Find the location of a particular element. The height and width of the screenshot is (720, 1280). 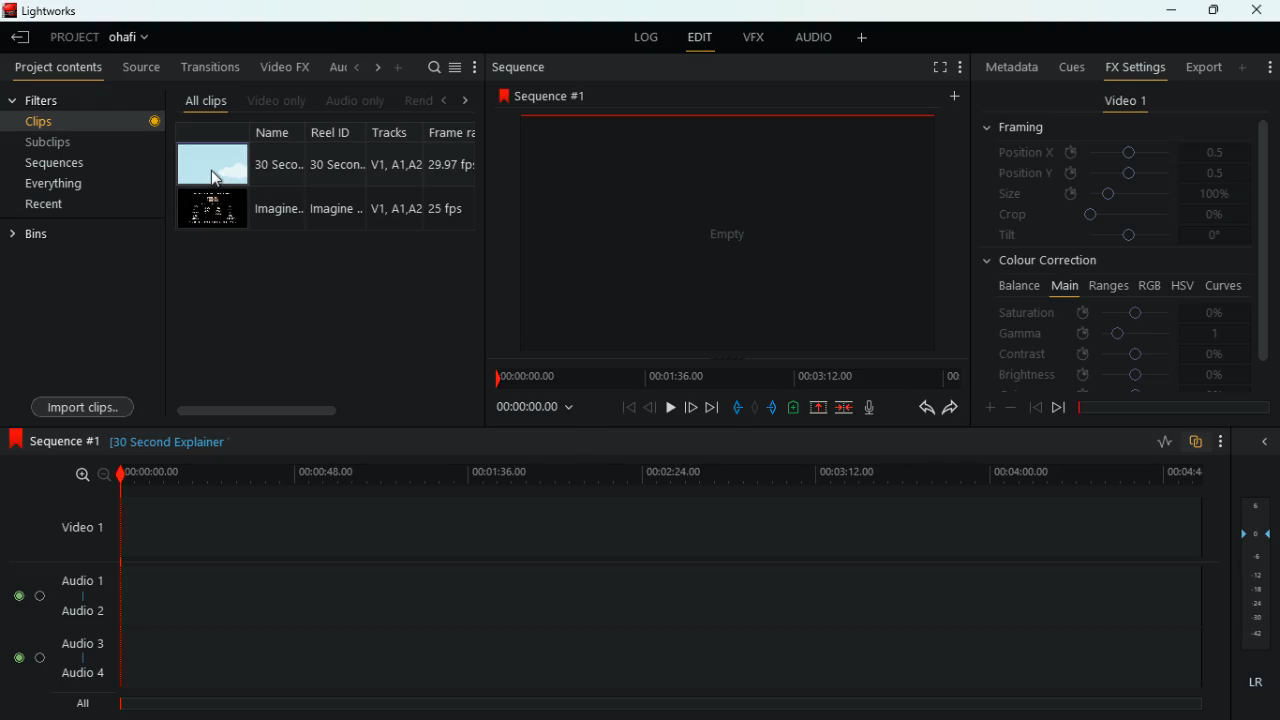

saturation is located at coordinates (1116, 311).